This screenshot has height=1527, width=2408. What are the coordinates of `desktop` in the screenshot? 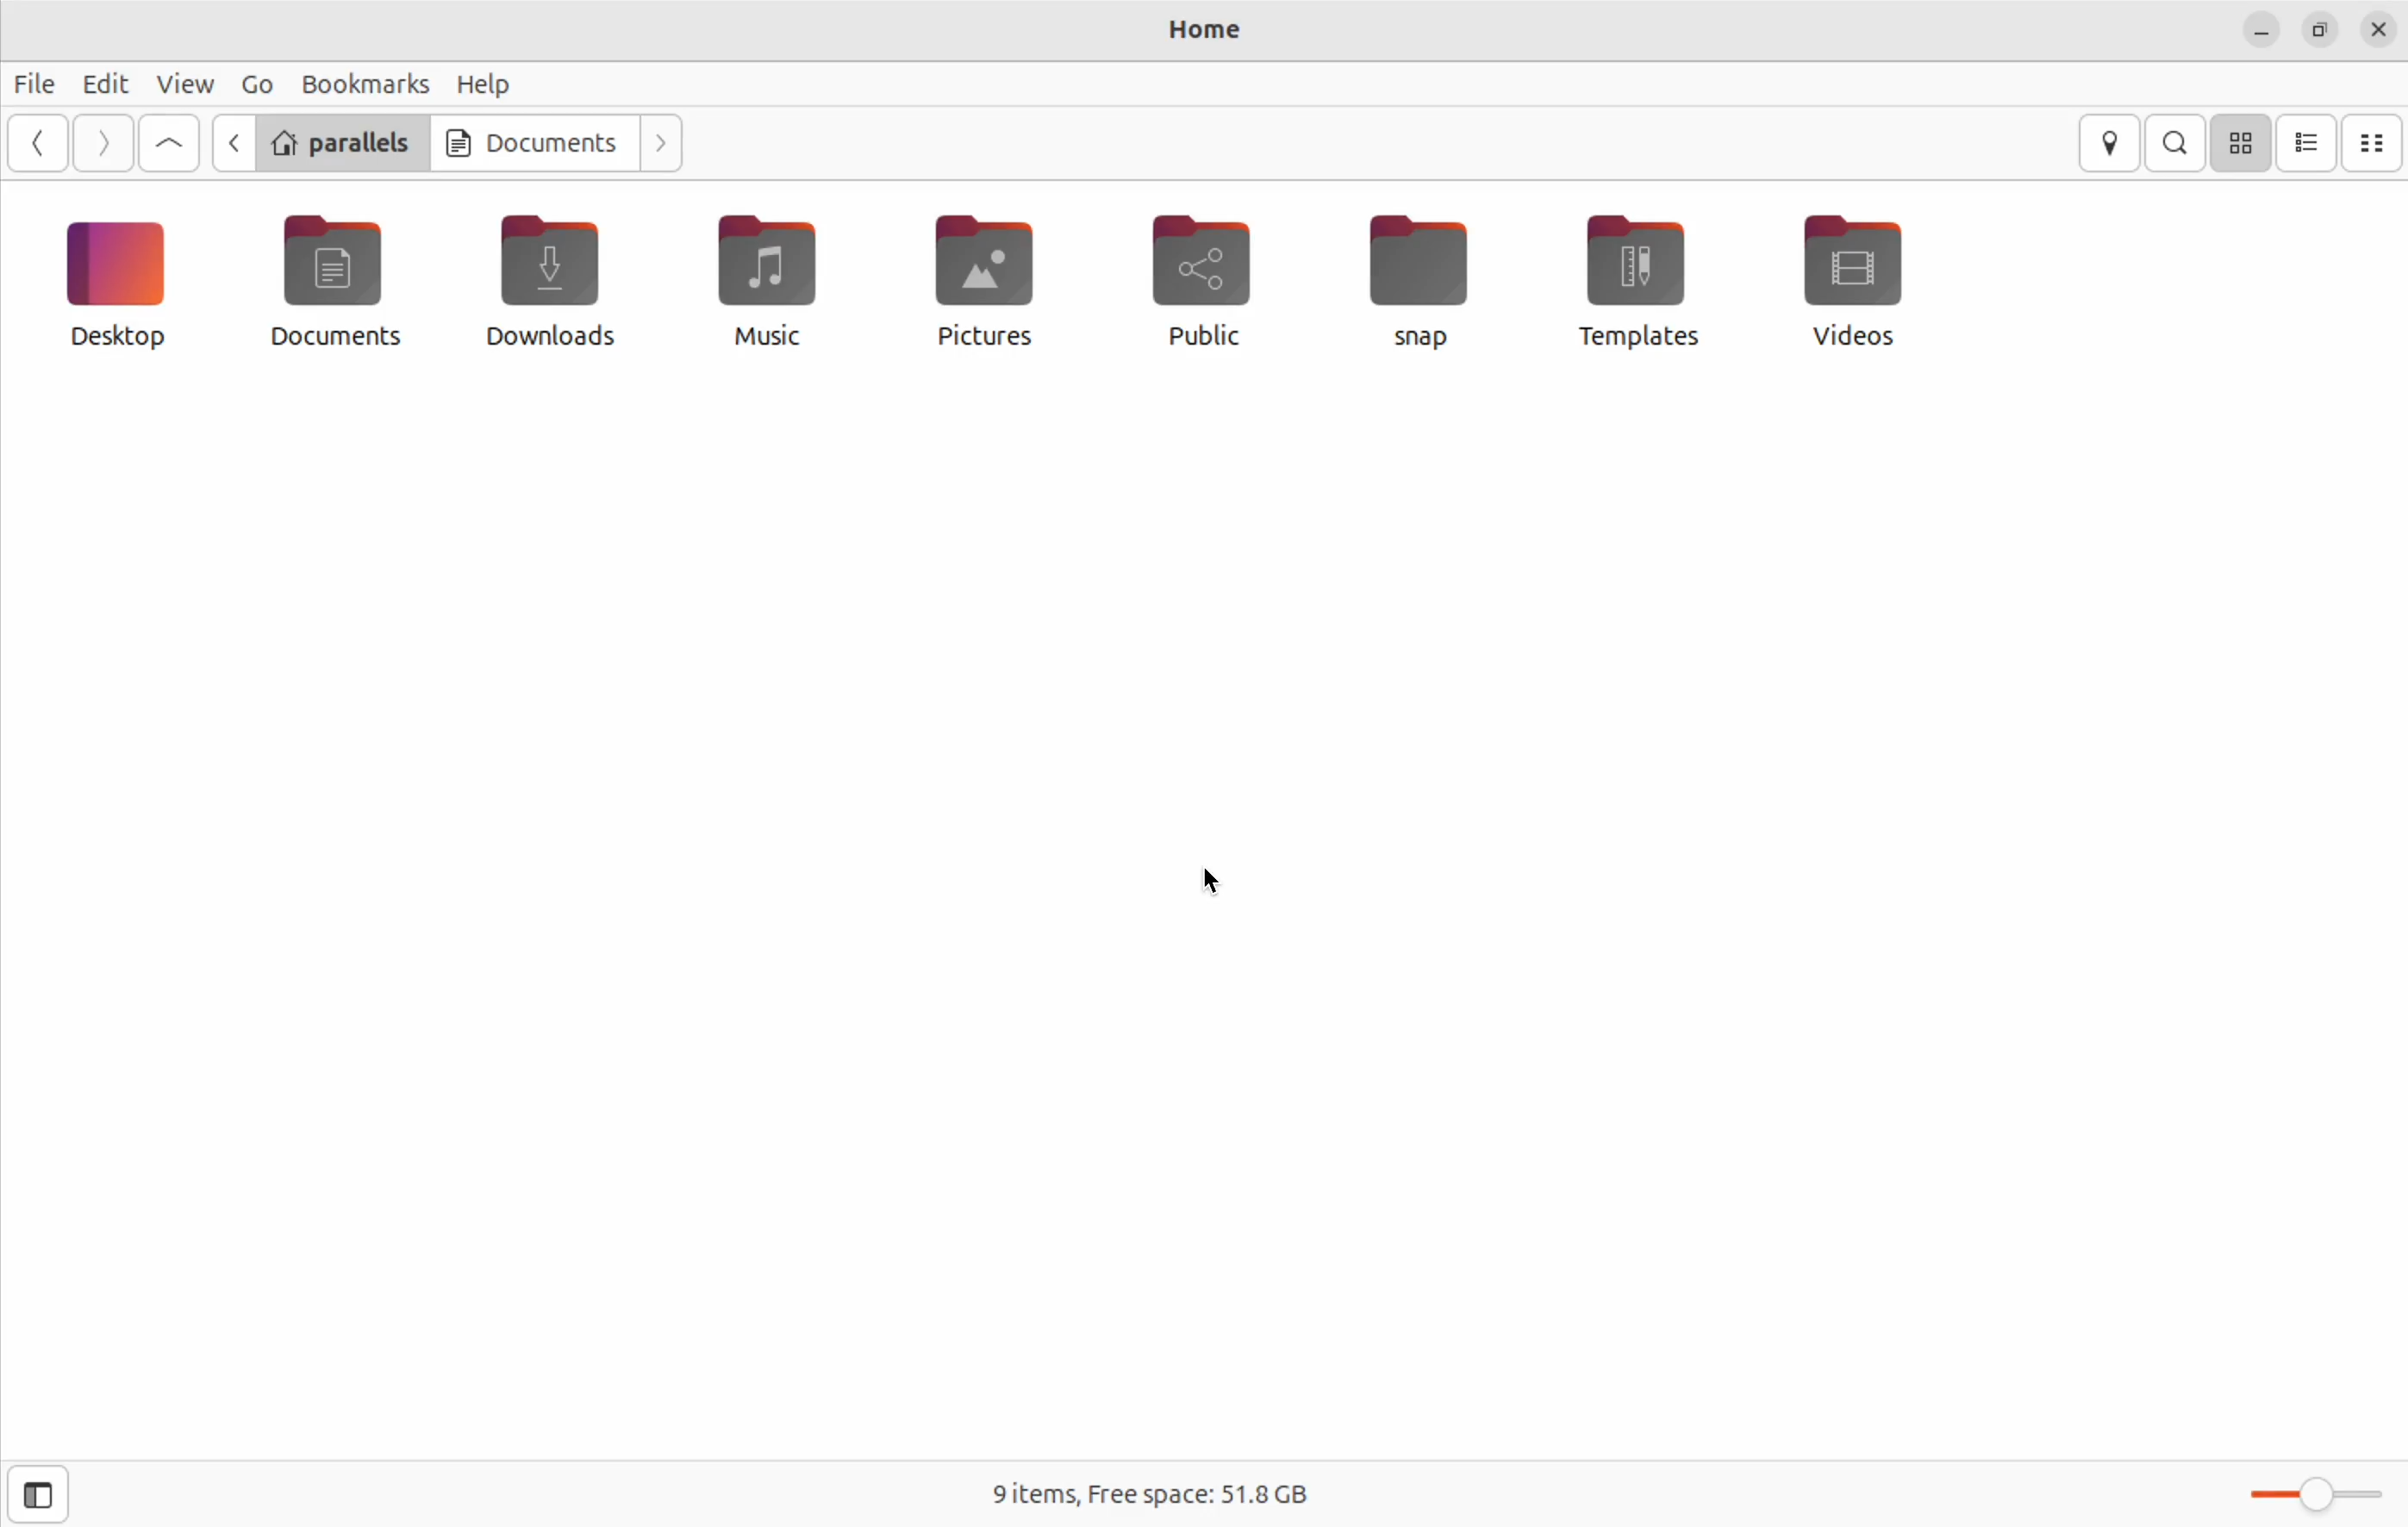 It's located at (125, 290).